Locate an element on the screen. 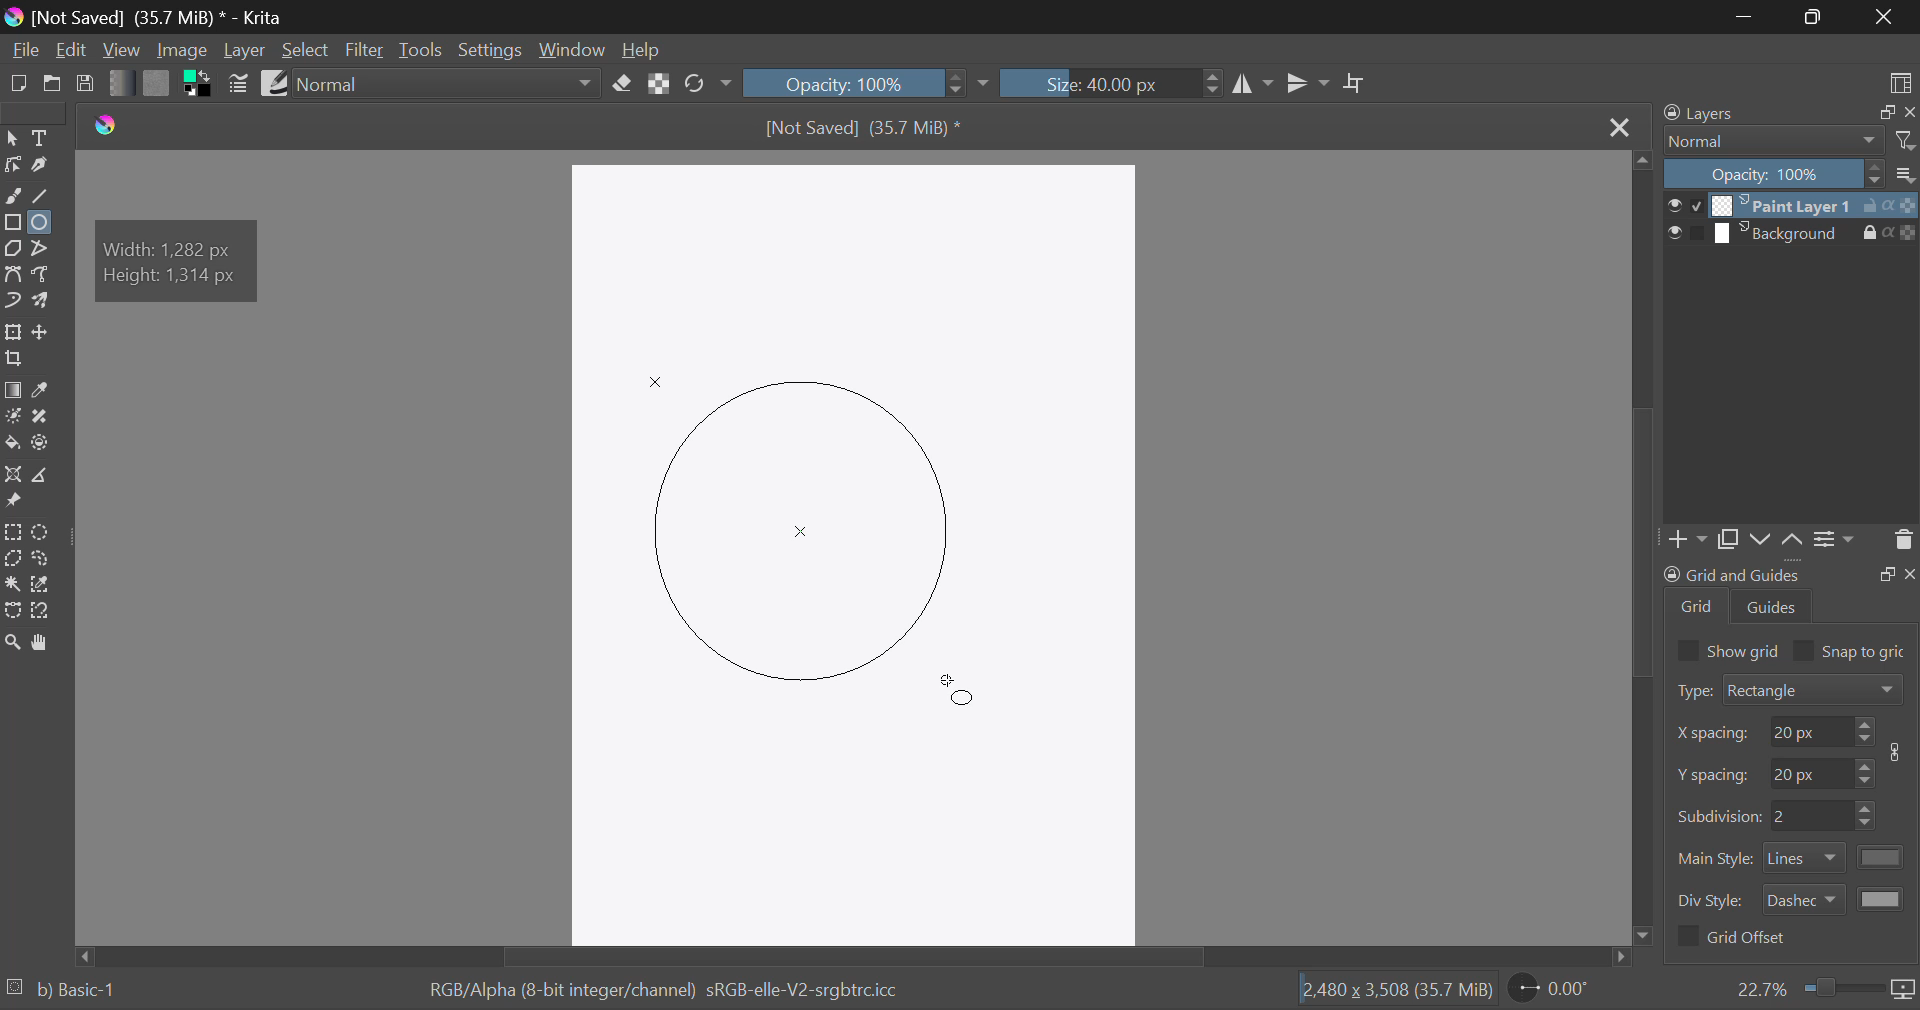 This screenshot has height=1010, width=1920. Colors in Use is located at coordinates (200, 87).